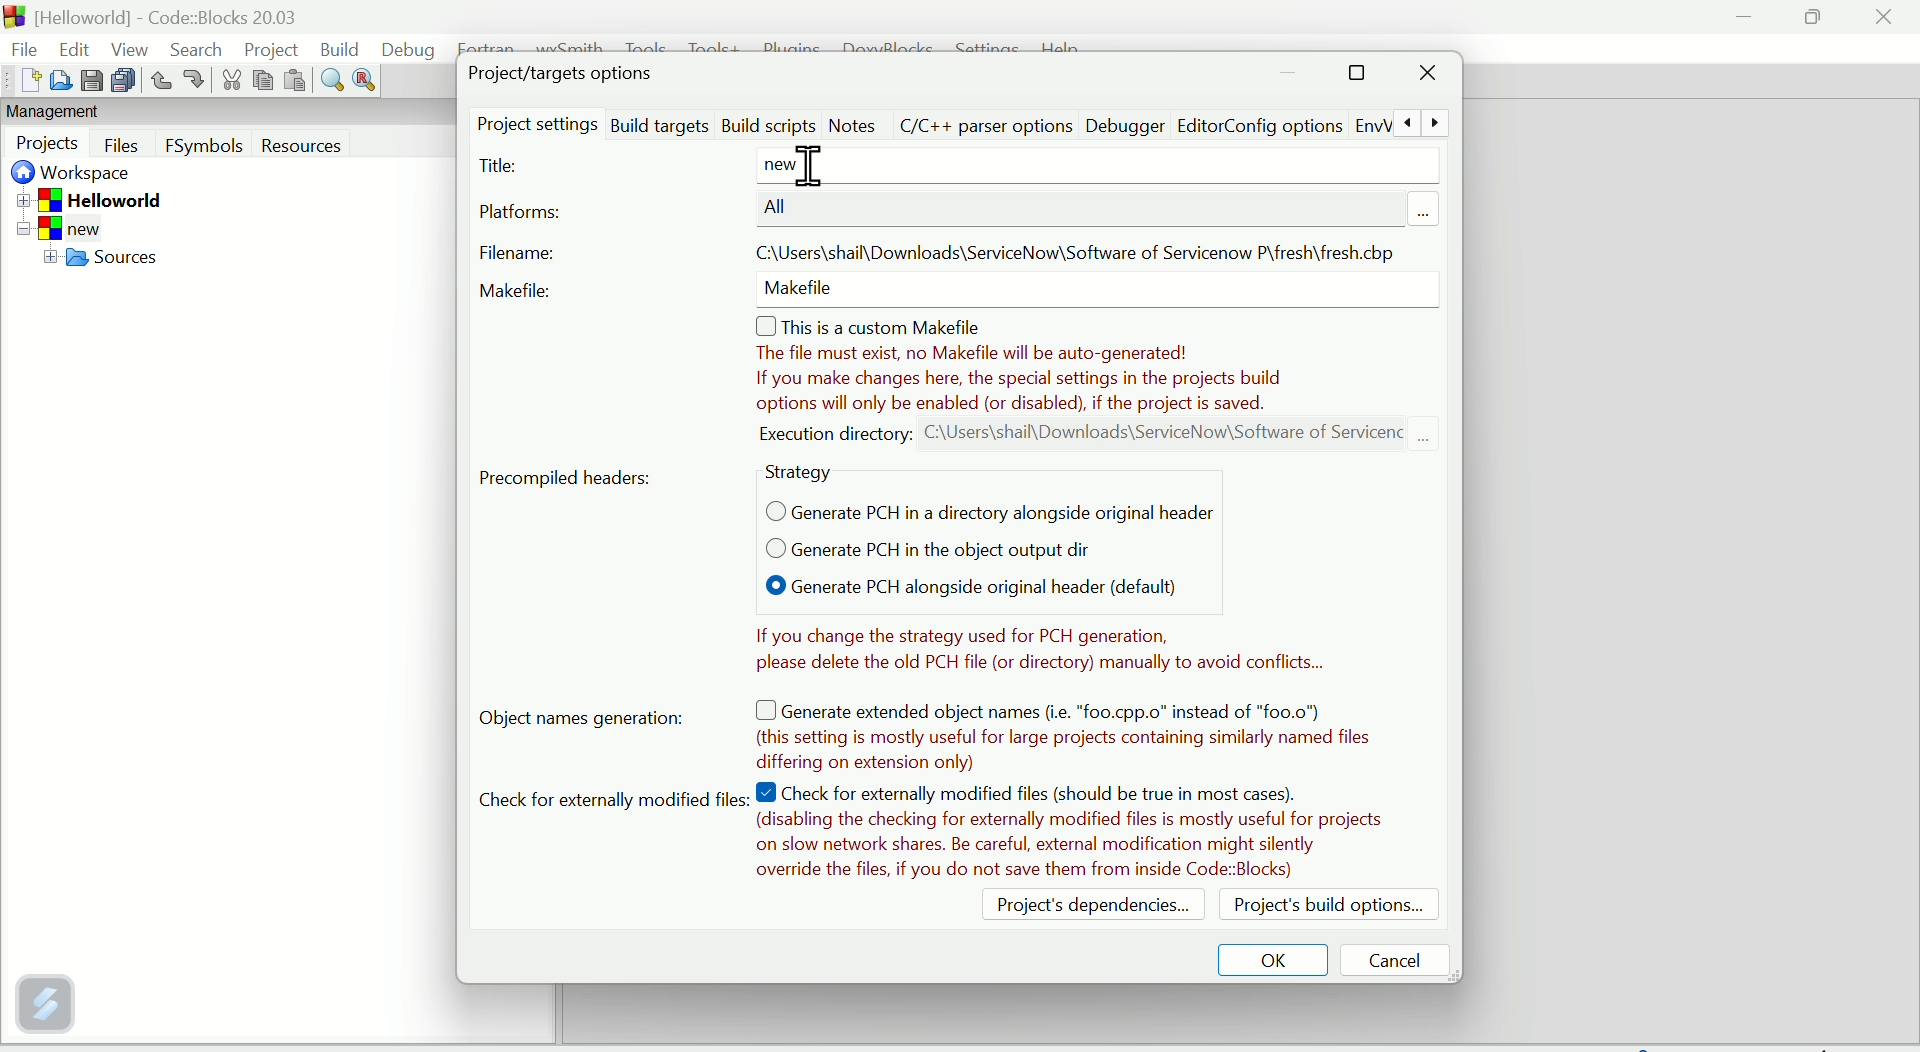 The width and height of the screenshot is (1920, 1052). What do you see at coordinates (1291, 76) in the screenshot?
I see `minimise` at bounding box center [1291, 76].